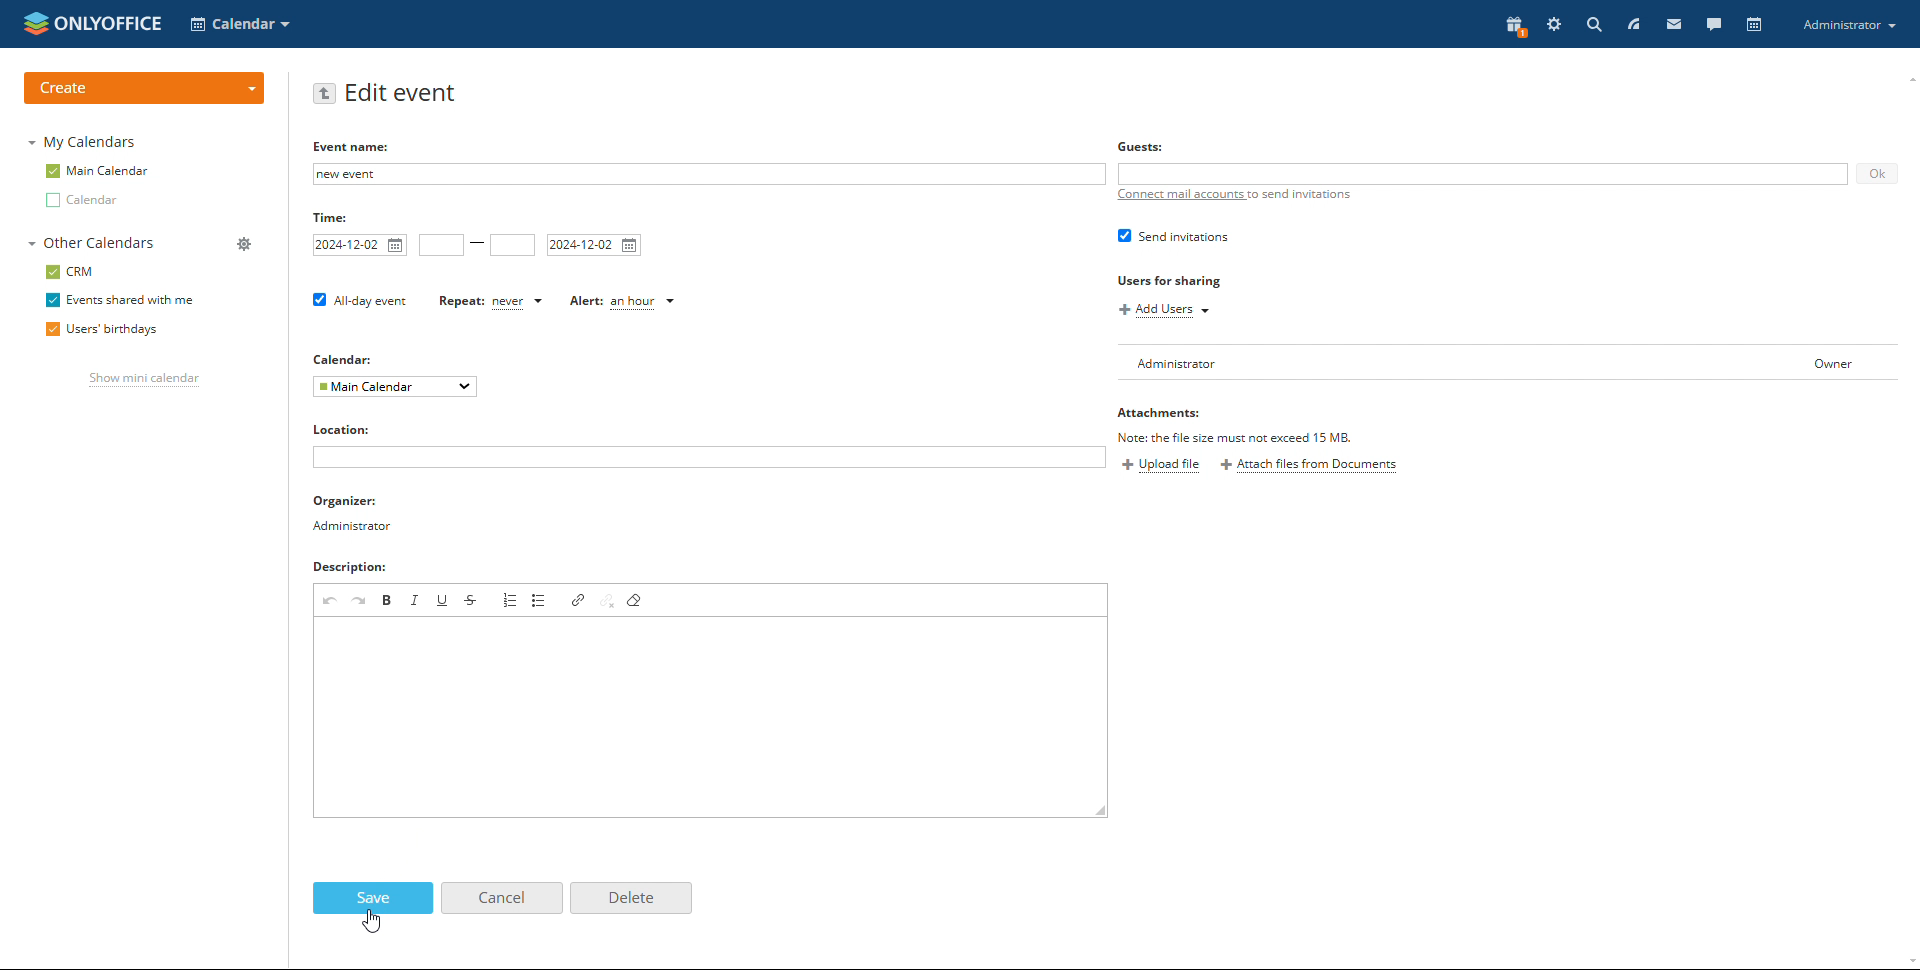  I want to click on logo, so click(92, 24).